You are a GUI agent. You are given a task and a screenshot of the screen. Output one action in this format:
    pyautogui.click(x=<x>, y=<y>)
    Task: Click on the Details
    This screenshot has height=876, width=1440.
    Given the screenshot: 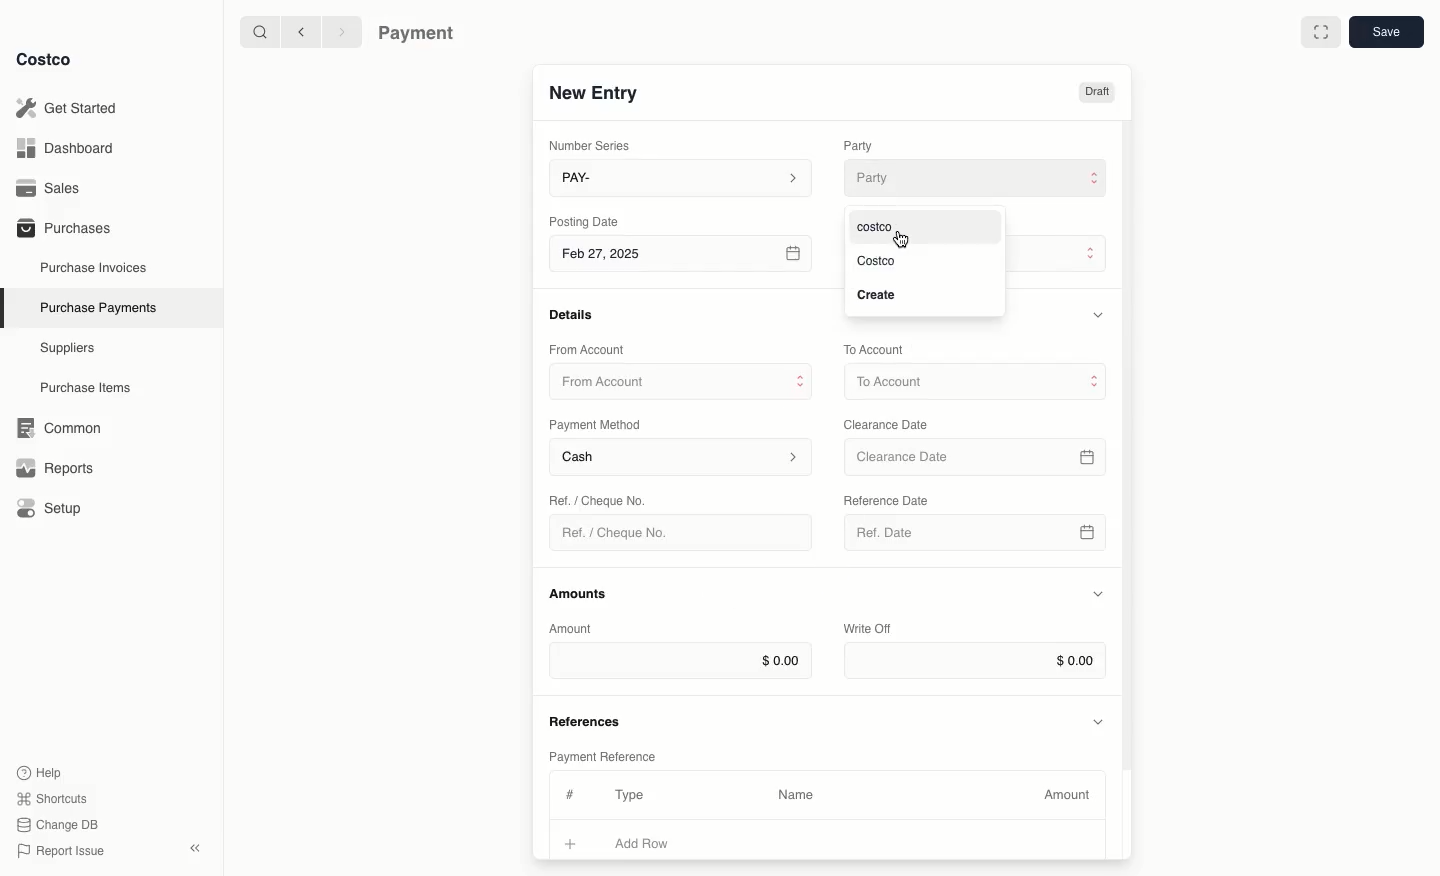 What is the action you would take?
    pyautogui.click(x=577, y=314)
    